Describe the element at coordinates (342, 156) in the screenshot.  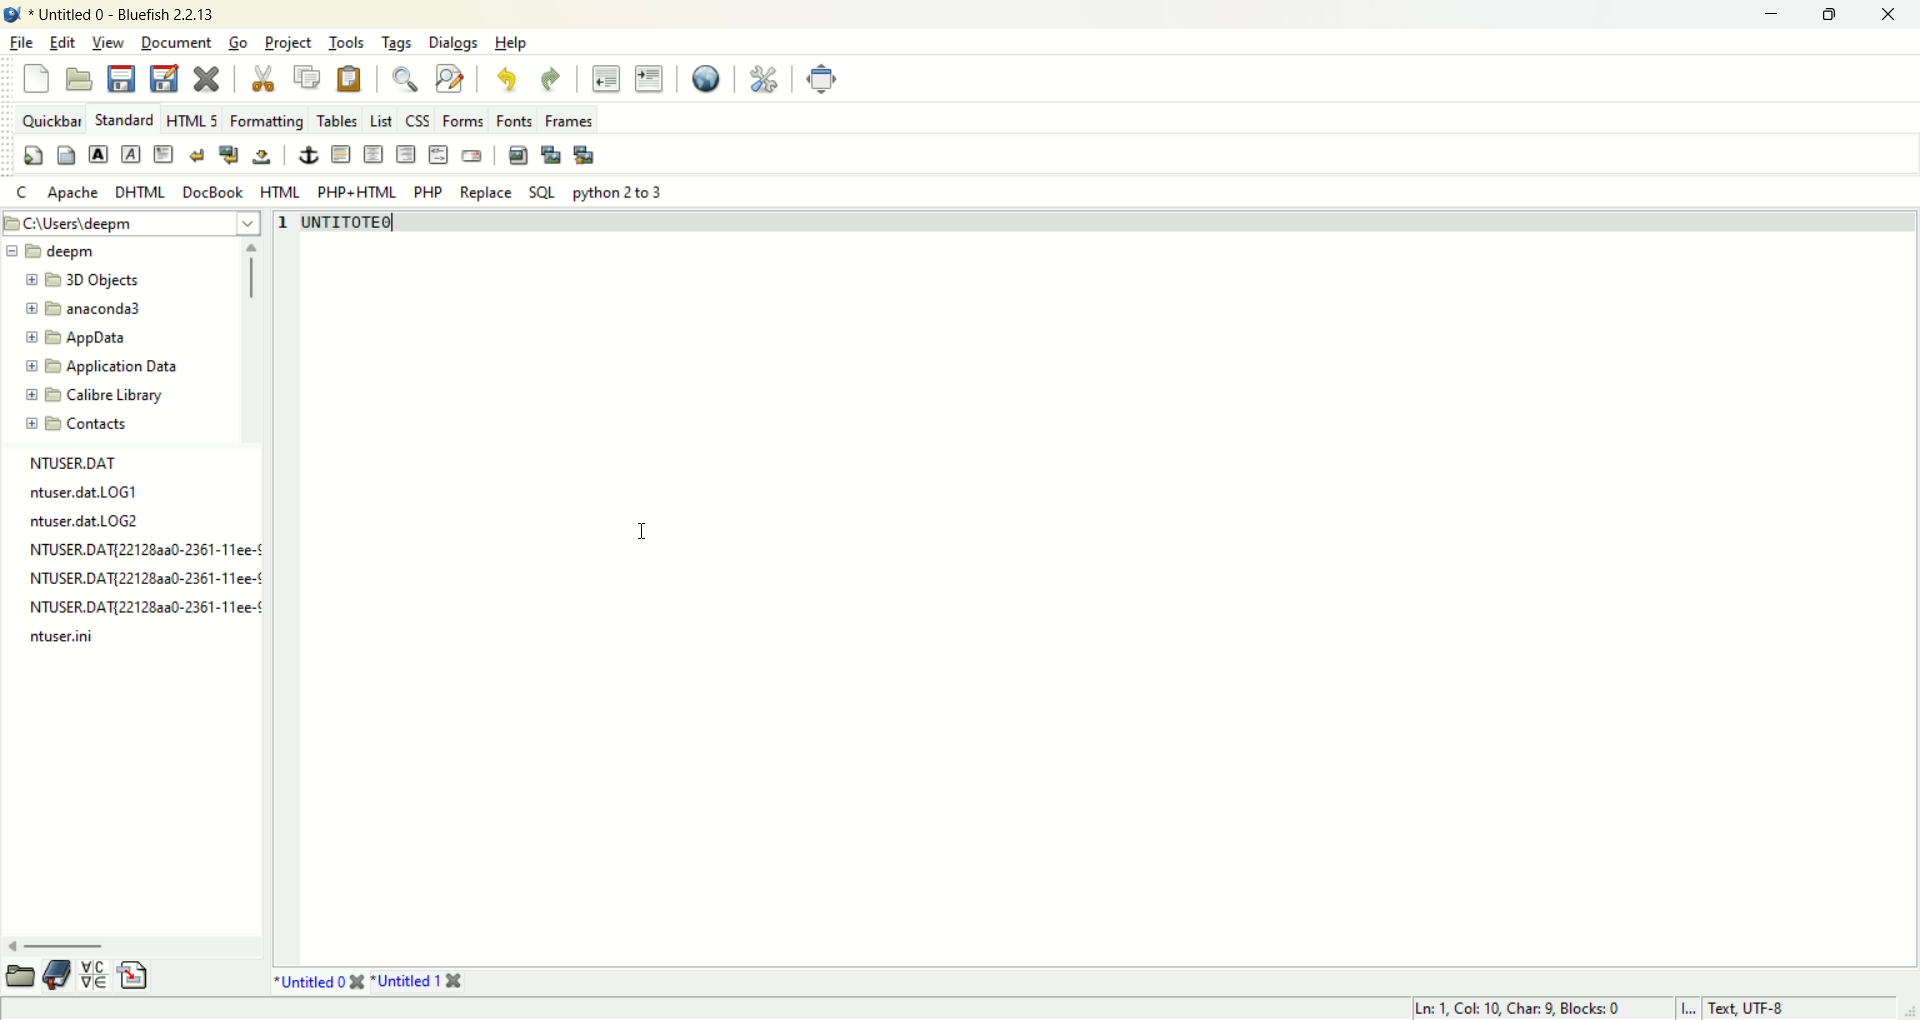
I see `horizontal rule` at that location.